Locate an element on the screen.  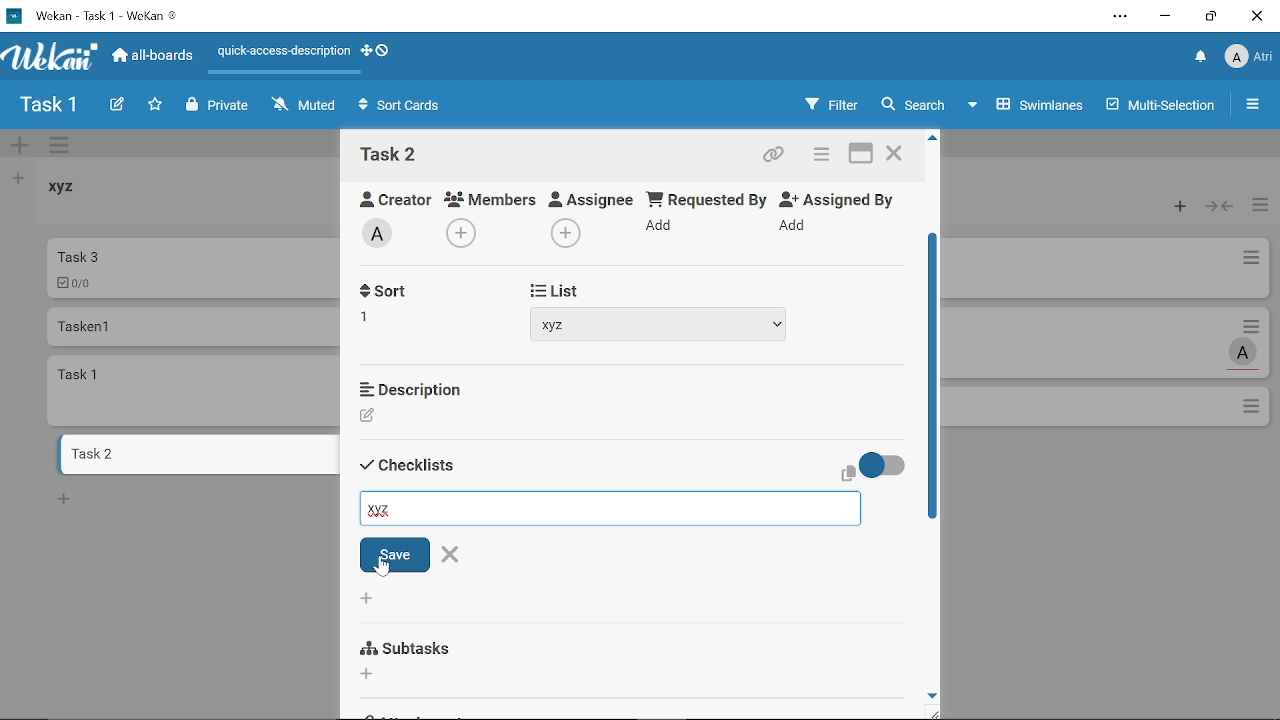
Card named "Tasken 1" is located at coordinates (192, 326).